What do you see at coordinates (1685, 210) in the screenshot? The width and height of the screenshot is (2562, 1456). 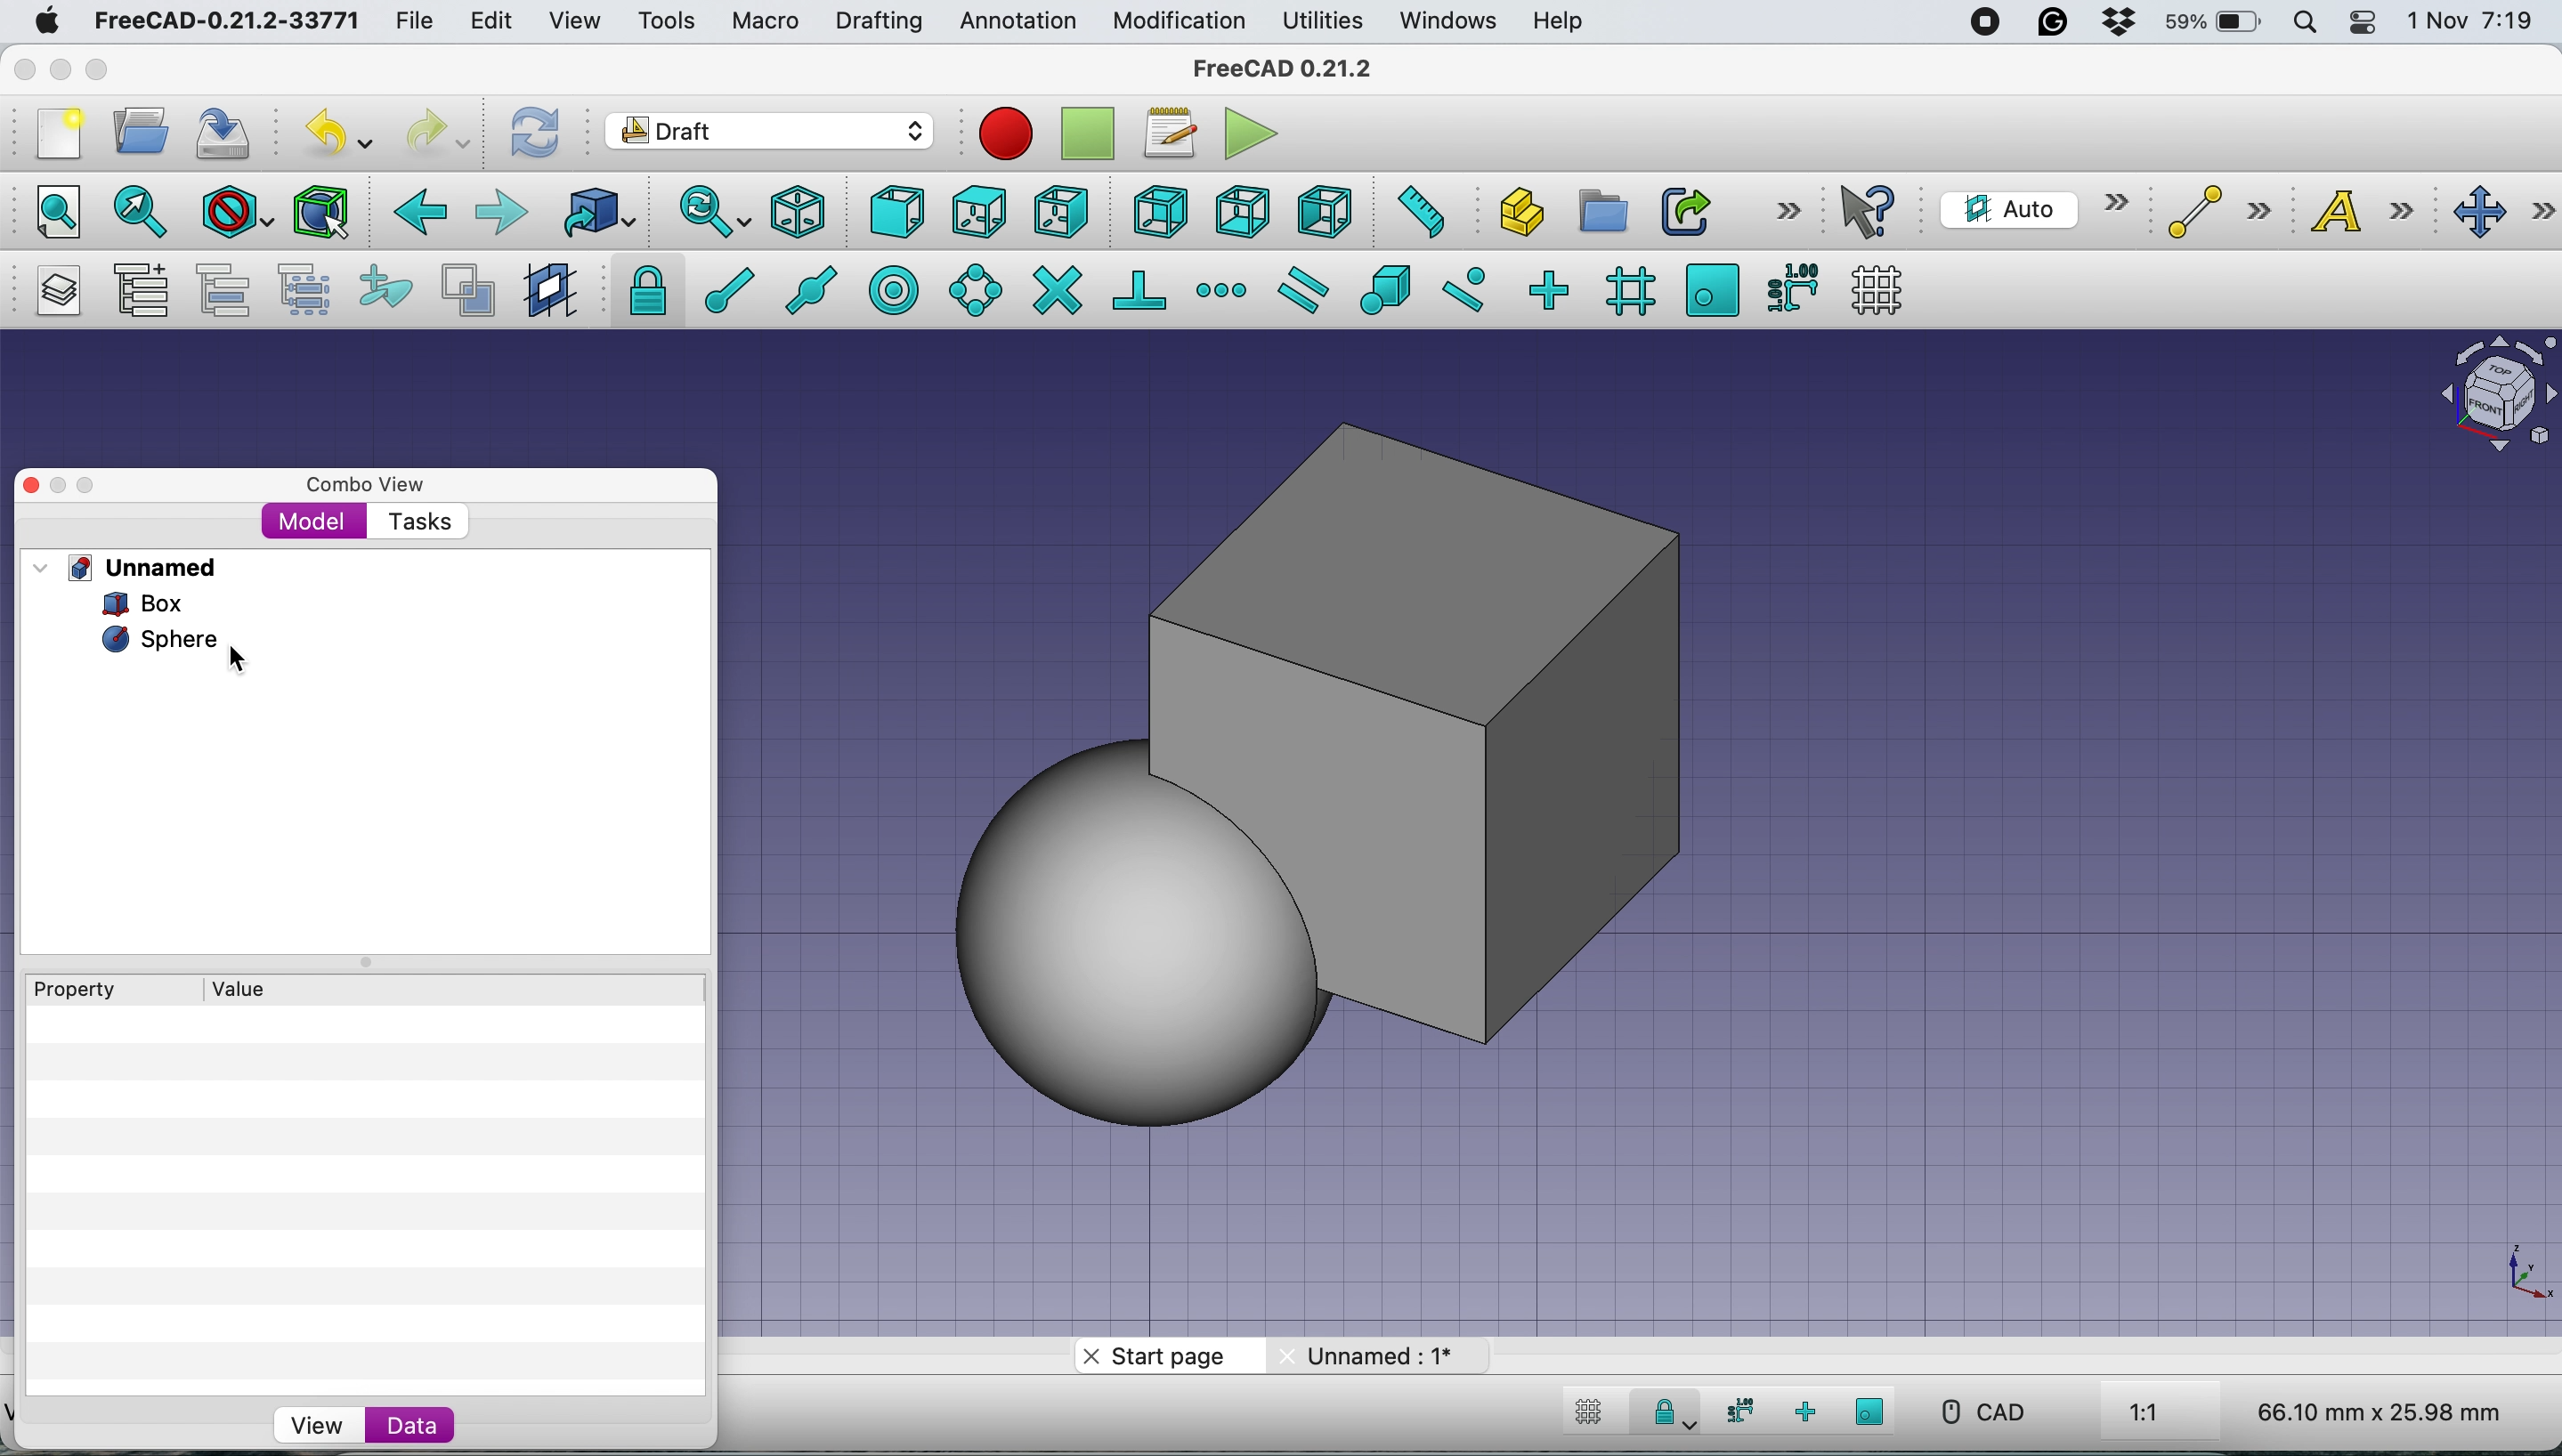 I see `make link` at bounding box center [1685, 210].